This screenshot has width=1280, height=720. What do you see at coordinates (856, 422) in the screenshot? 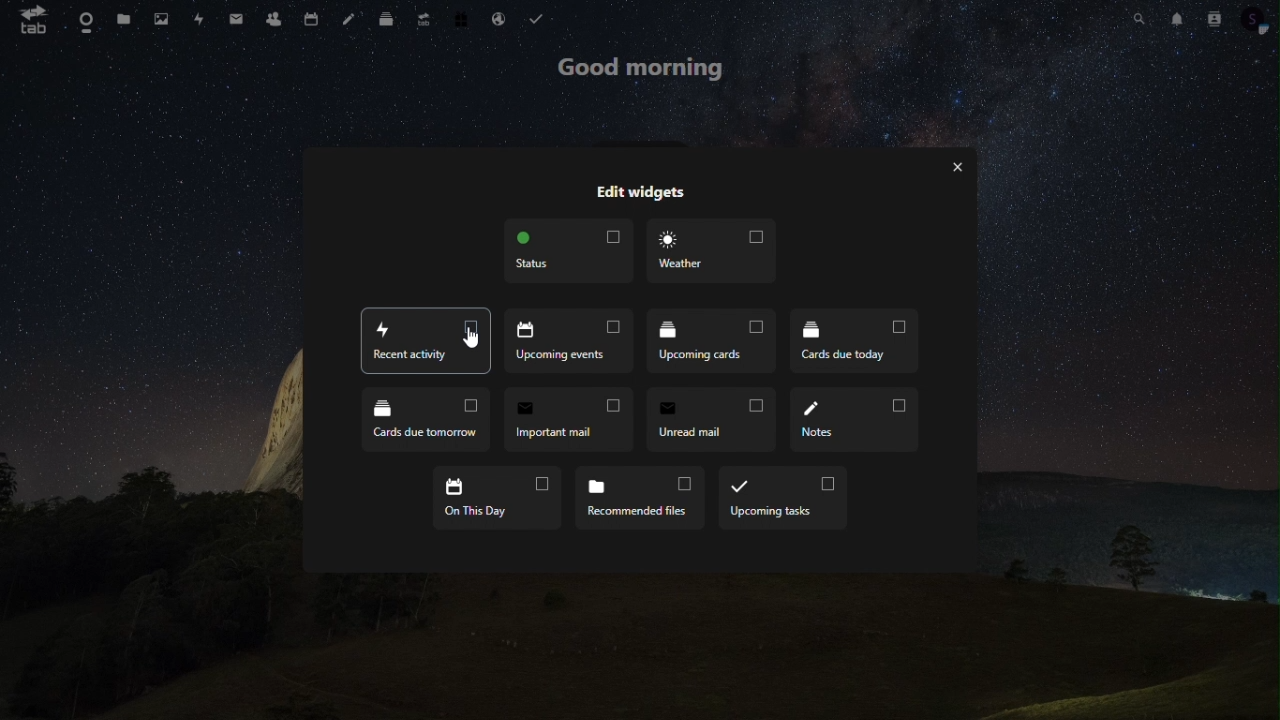
I see `notes` at bounding box center [856, 422].